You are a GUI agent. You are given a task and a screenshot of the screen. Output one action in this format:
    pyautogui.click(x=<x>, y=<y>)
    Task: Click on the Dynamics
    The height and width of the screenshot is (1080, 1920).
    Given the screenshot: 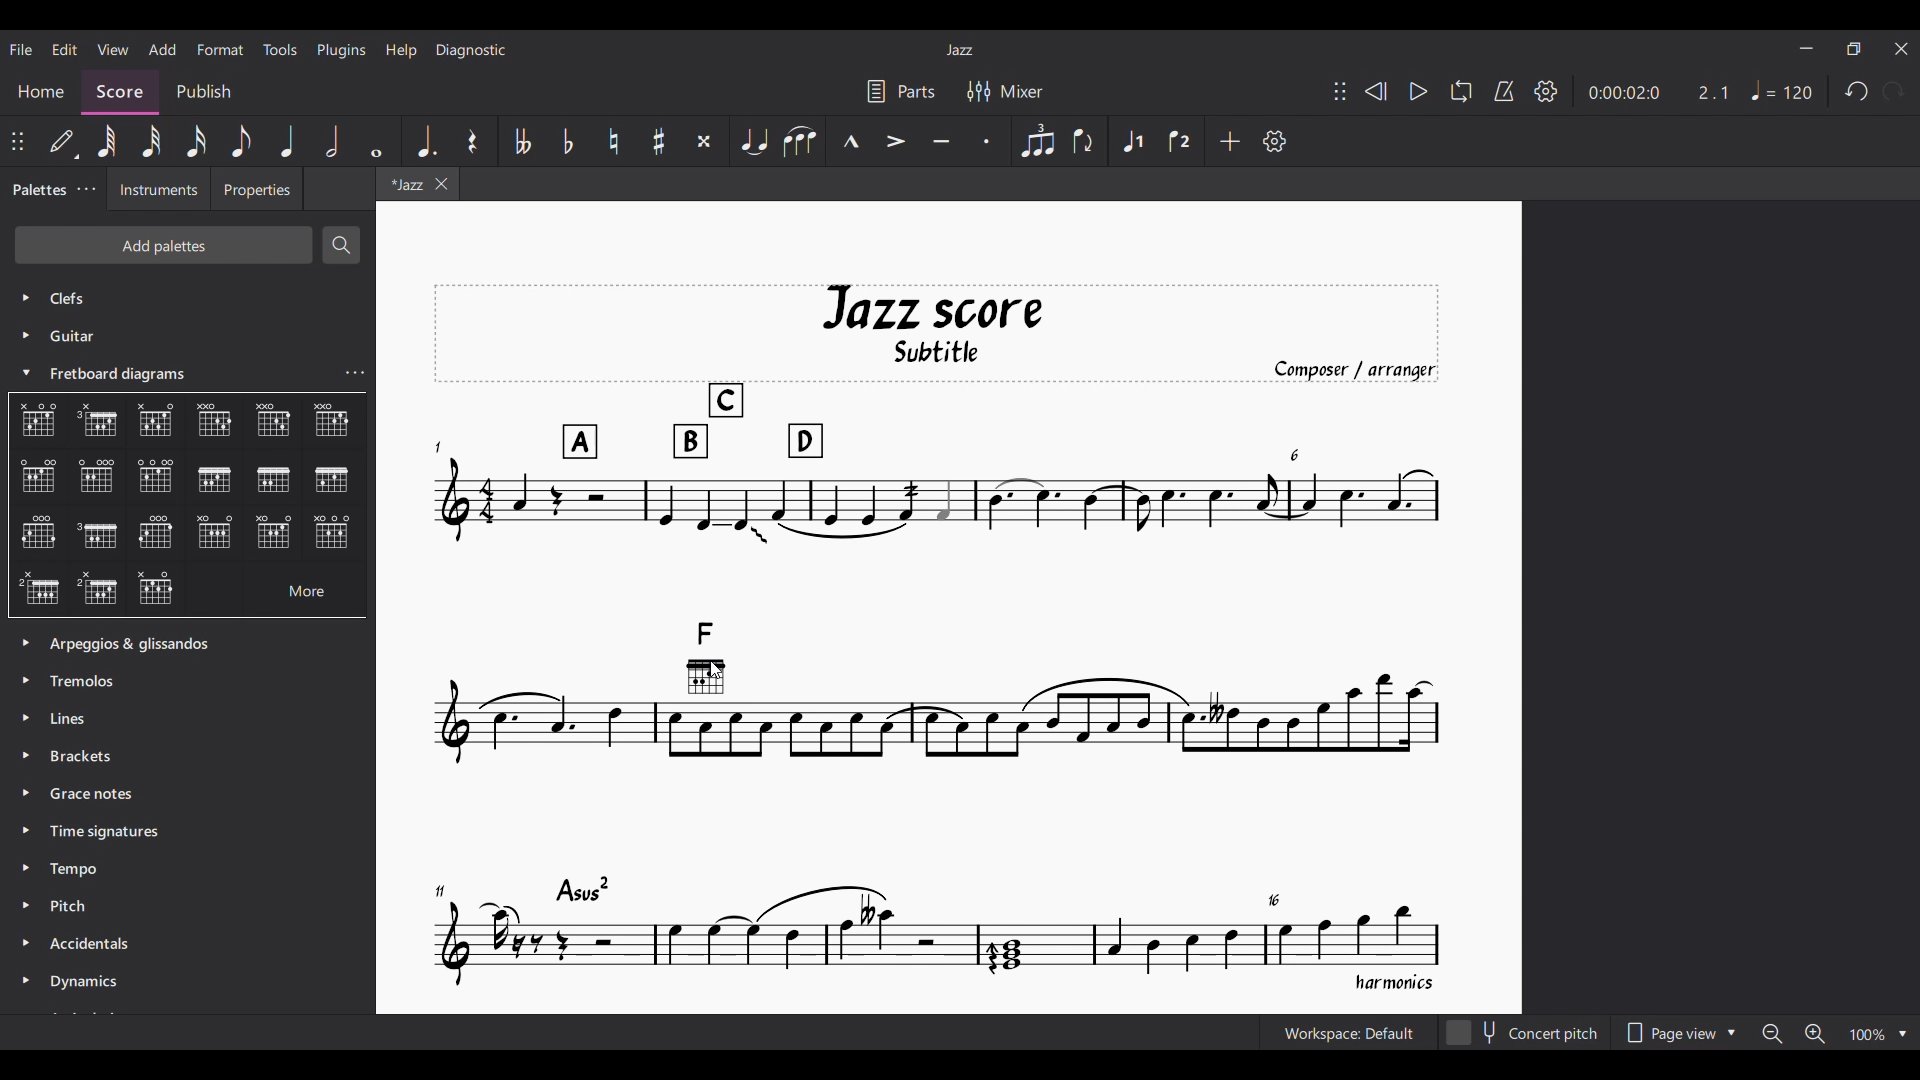 What is the action you would take?
    pyautogui.click(x=113, y=983)
    